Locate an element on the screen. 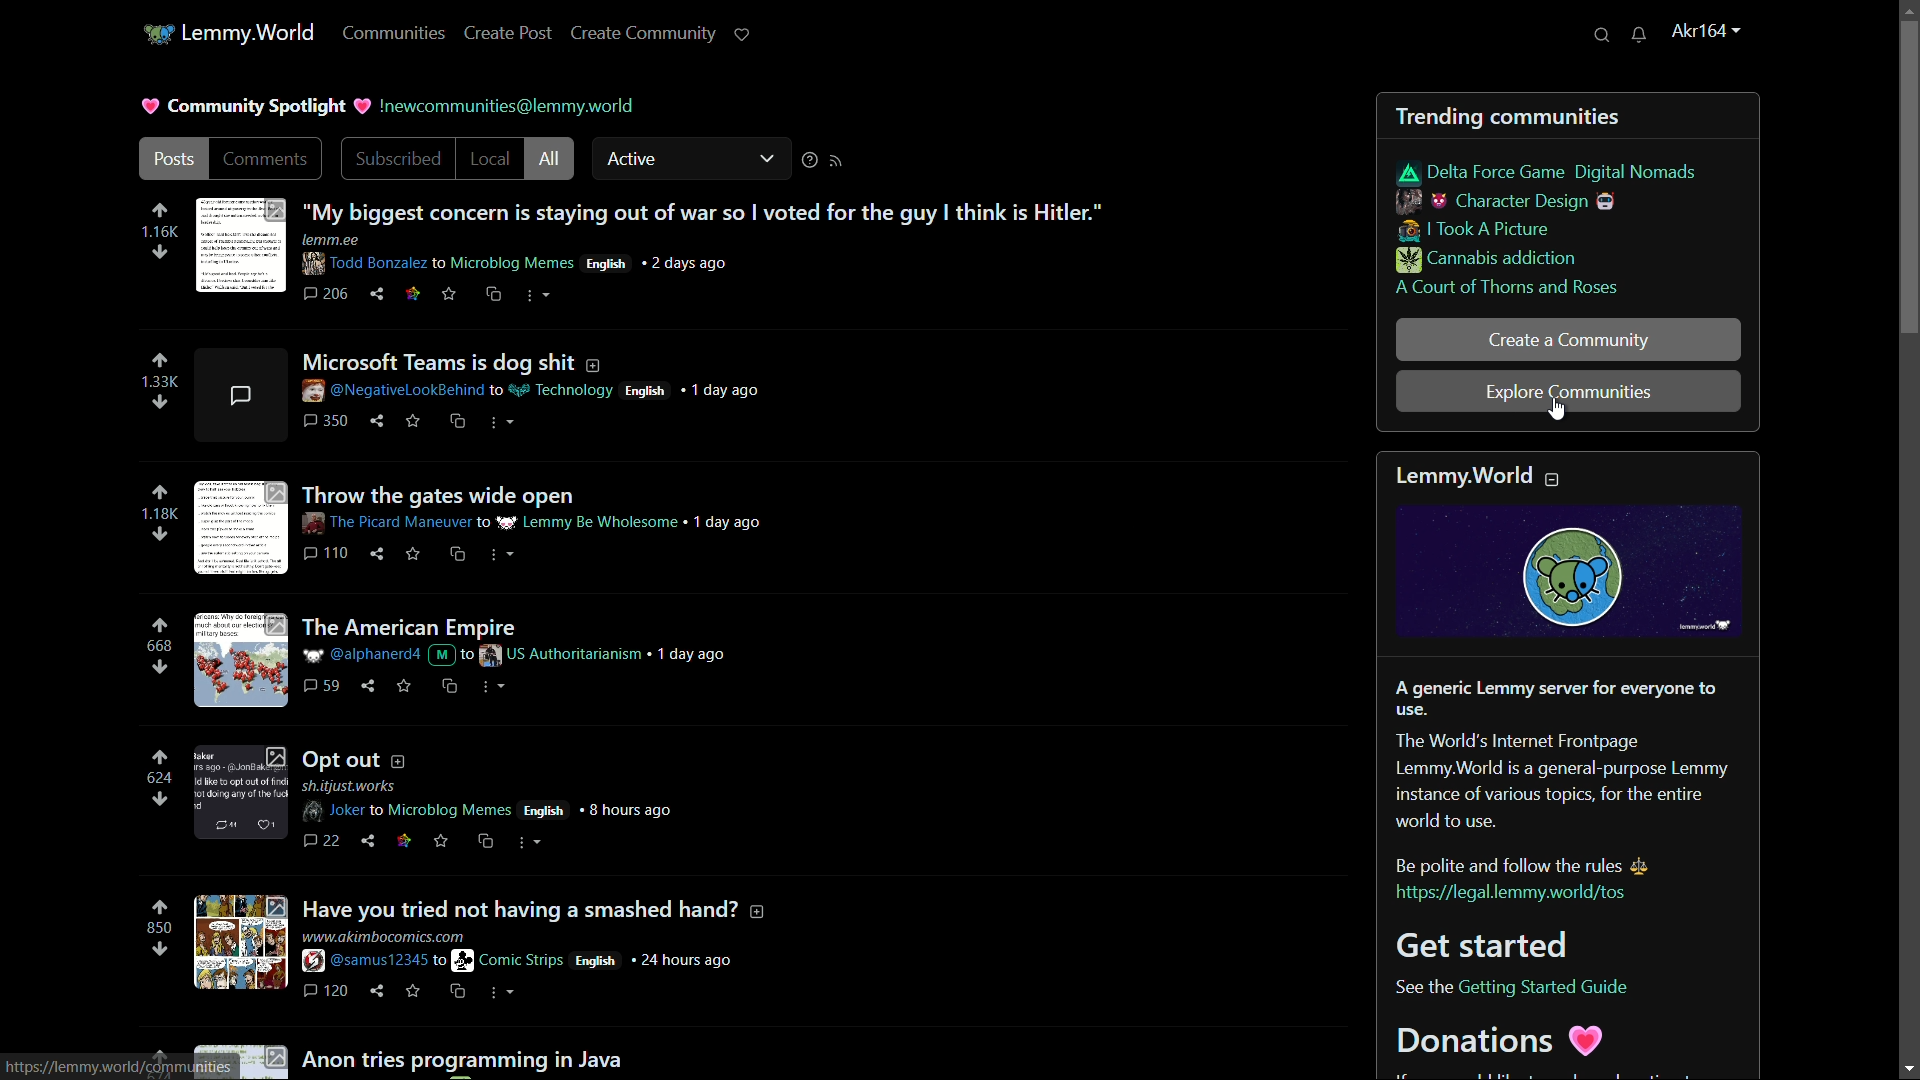  number of votes is located at coordinates (155, 515).